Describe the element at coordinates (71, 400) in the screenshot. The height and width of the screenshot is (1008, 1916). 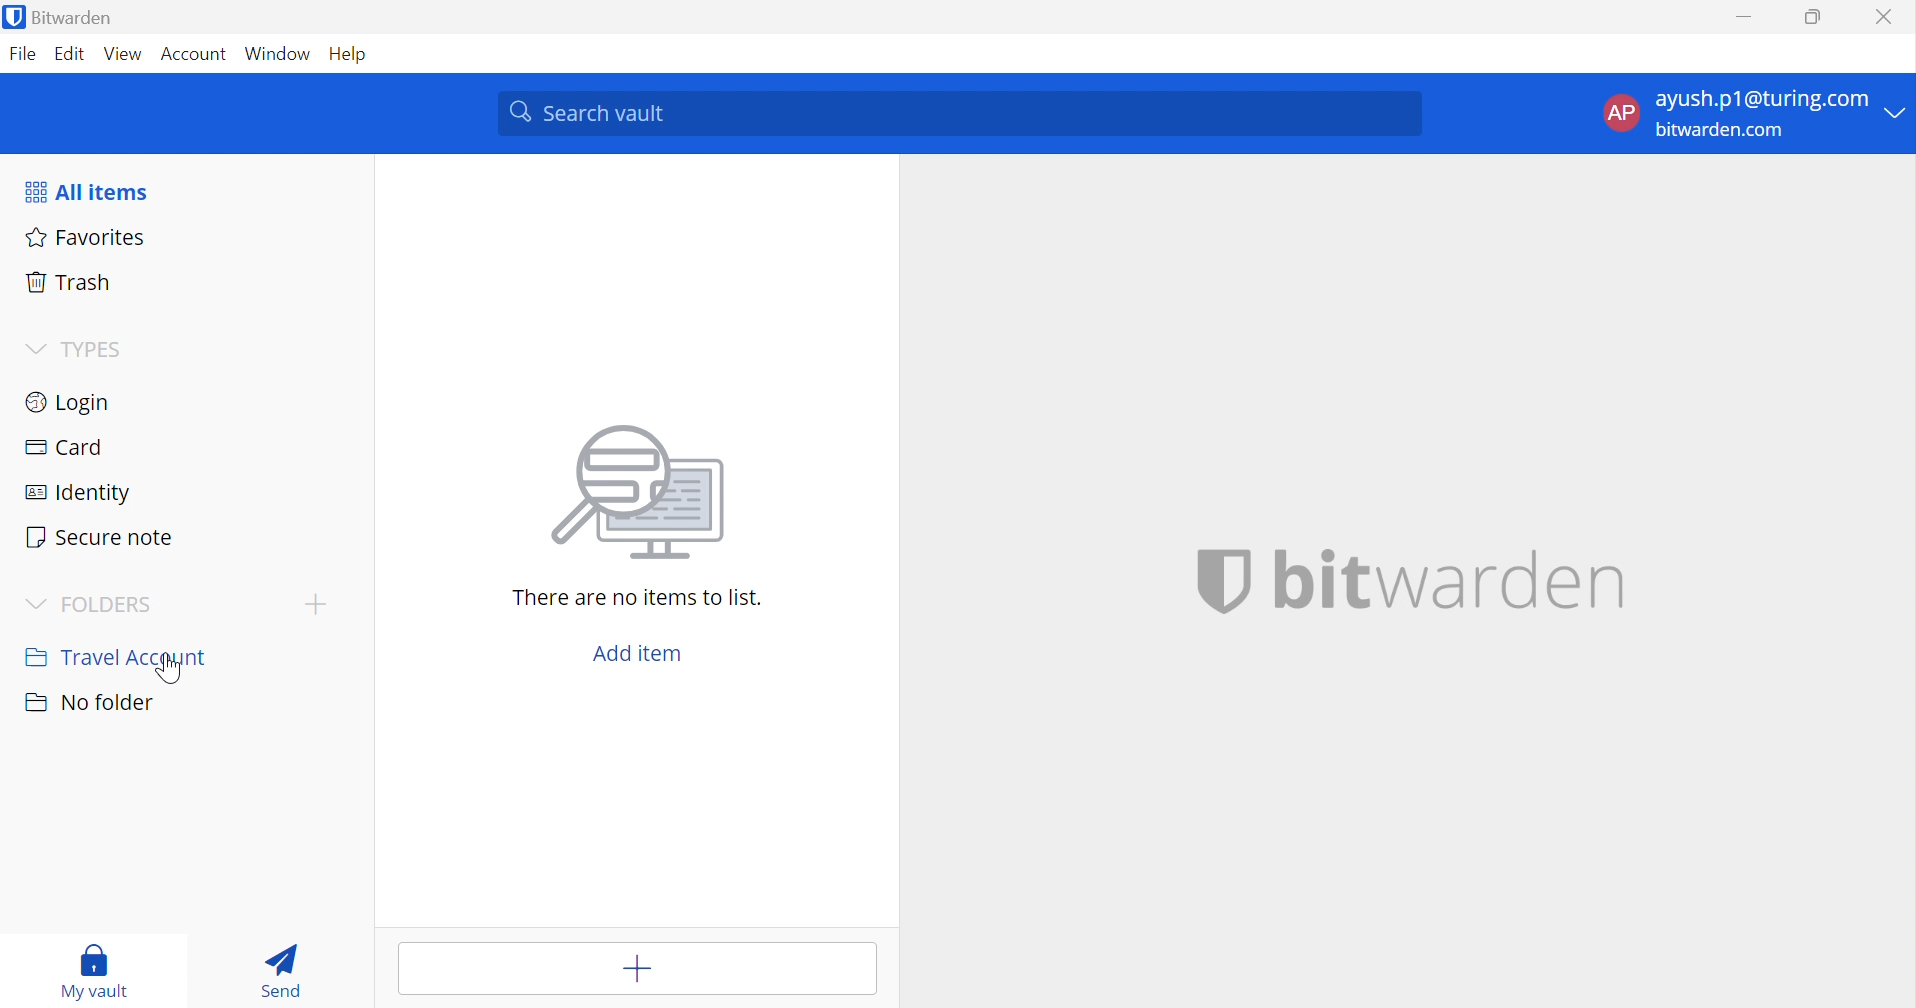
I see `Login` at that location.